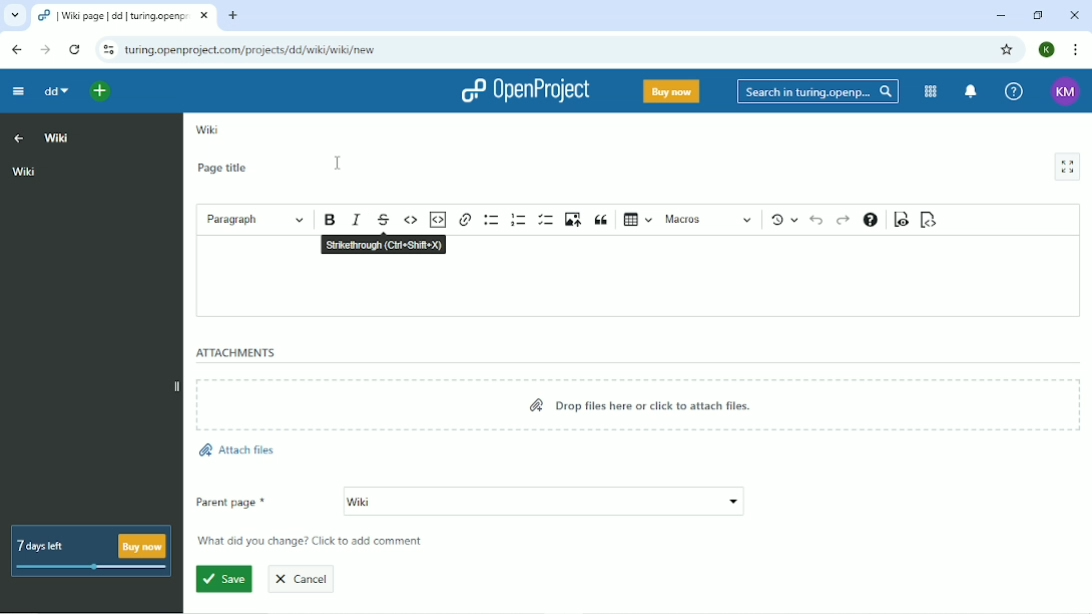 This screenshot has height=614, width=1092. What do you see at coordinates (208, 129) in the screenshot?
I see `Wiki` at bounding box center [208, 129].